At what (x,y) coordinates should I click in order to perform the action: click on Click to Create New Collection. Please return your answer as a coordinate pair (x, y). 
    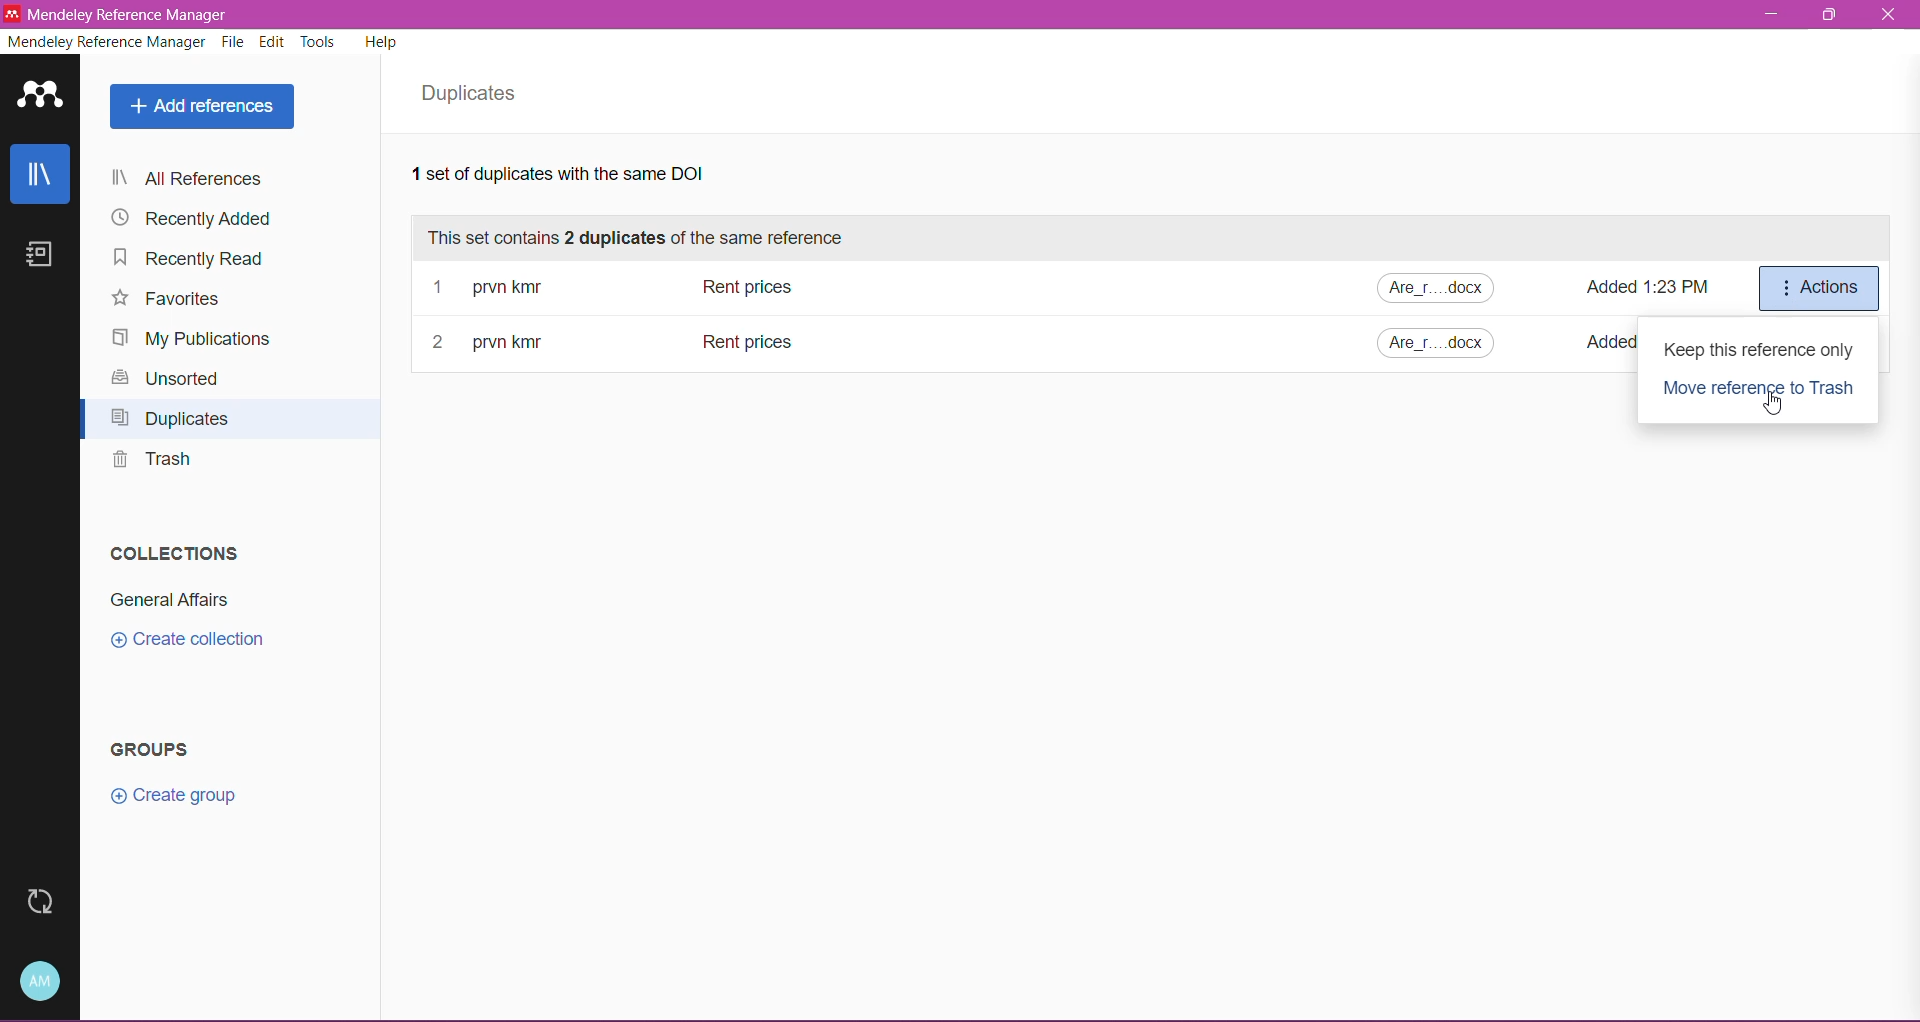
    Looking at the image, I should click on (201, 641).